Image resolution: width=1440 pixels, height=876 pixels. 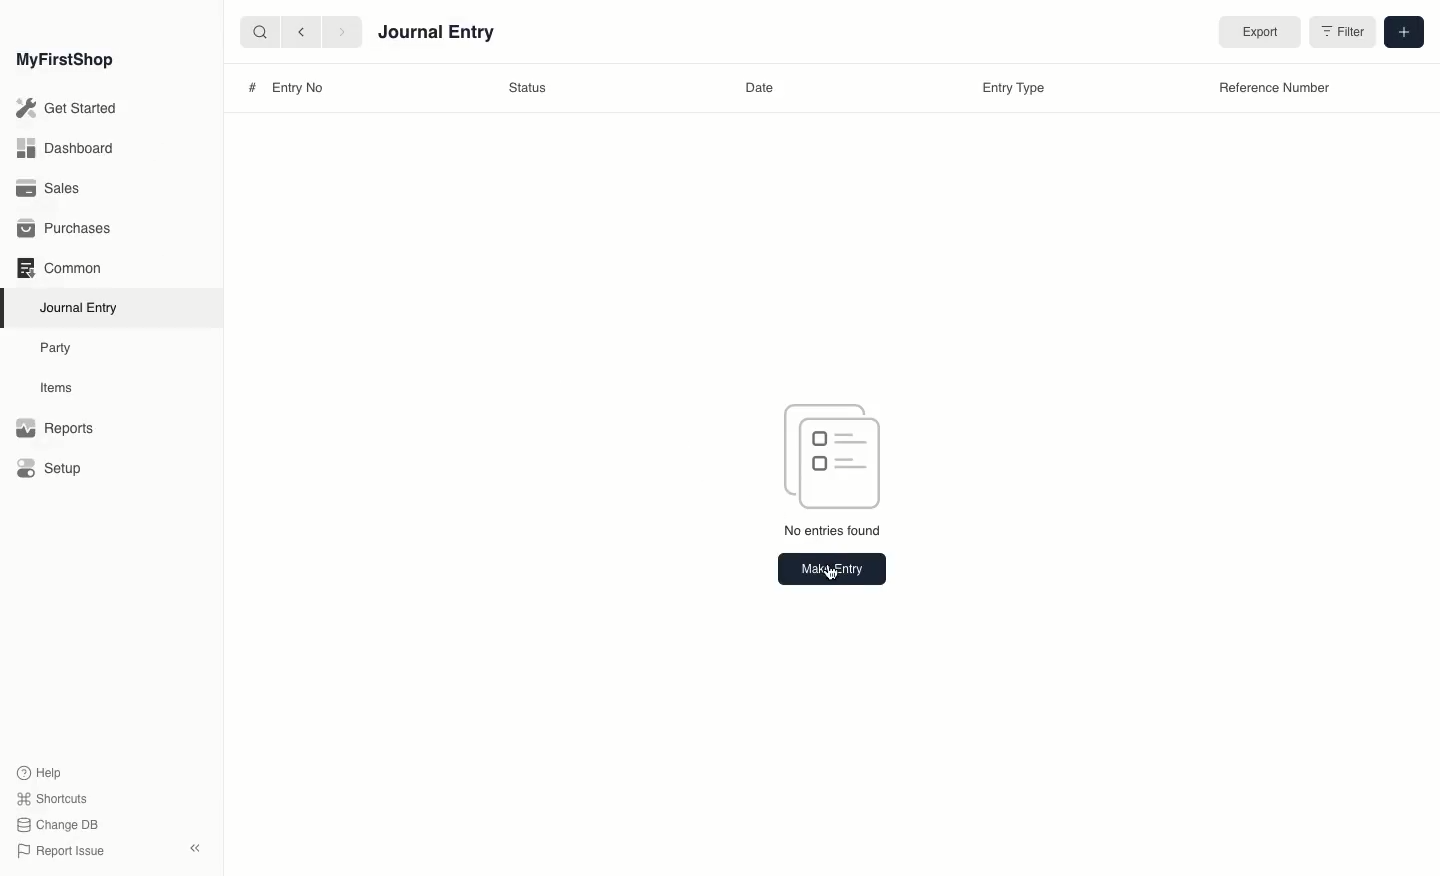 What do you see at coordinates (49, 797) in the screenshot?
I see `Shortcuts` at bounding box center [49, 797].